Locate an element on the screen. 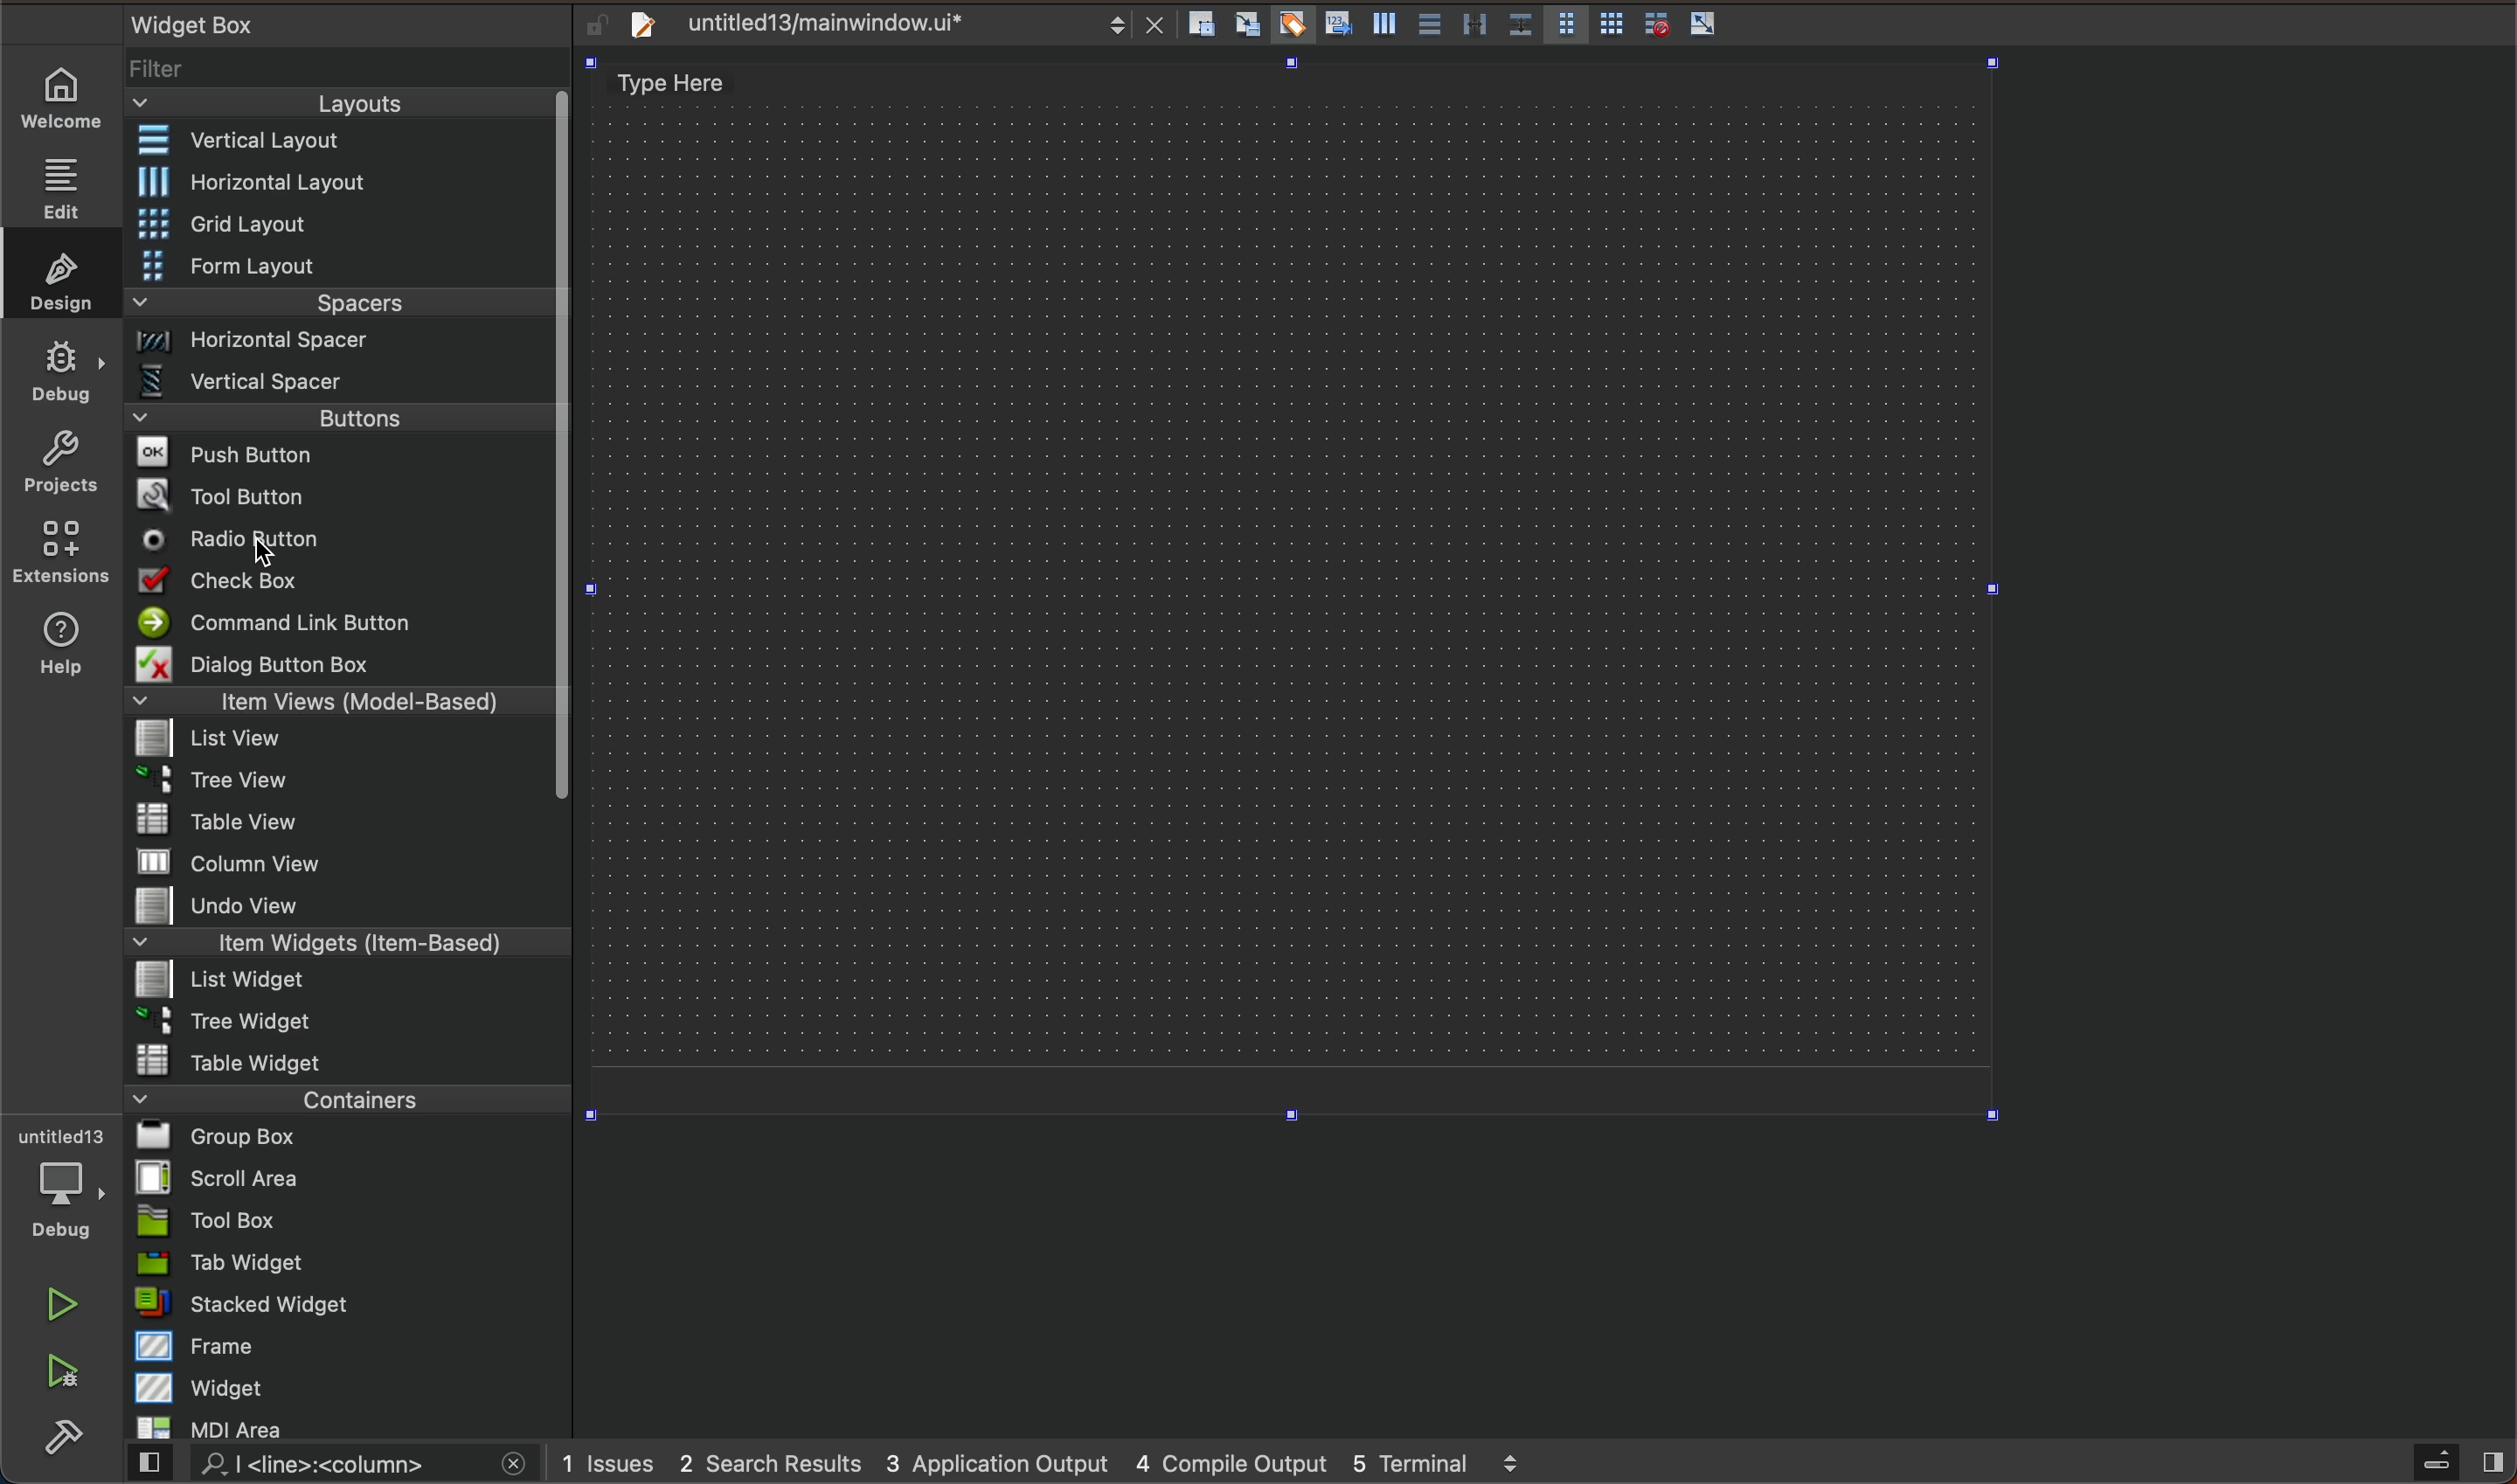 Image resolution: width=2517 pixels, height=1484 pixels. item widget is located at coordinates (343, 947).